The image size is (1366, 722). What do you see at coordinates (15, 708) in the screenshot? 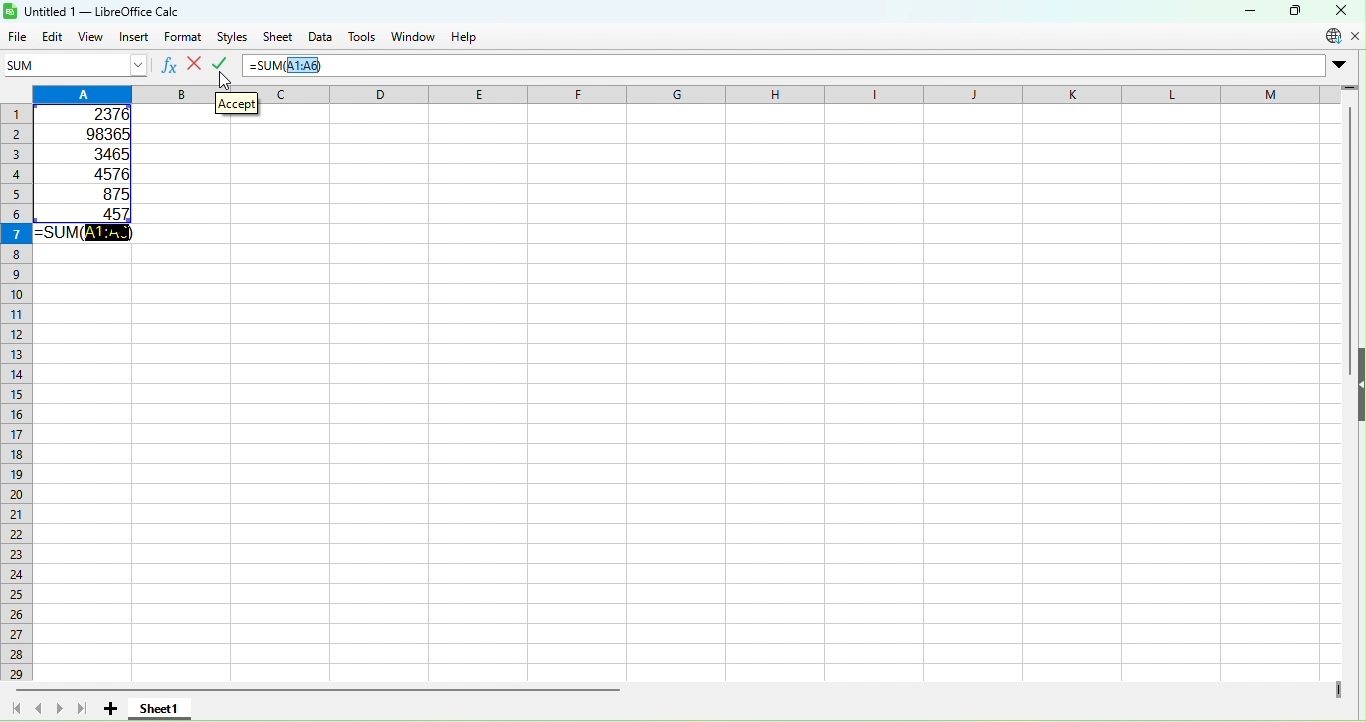
I see `Scroll to first sheet` at bounding box center [15, 708].